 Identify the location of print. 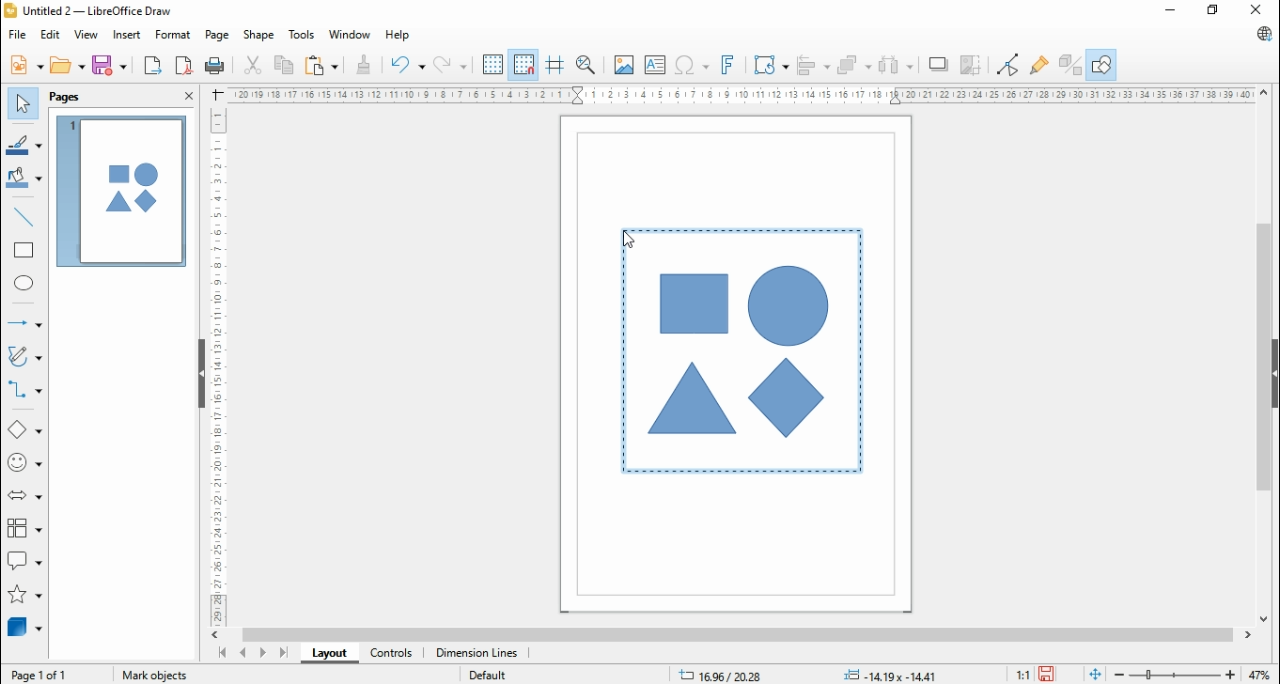
(215, 66).